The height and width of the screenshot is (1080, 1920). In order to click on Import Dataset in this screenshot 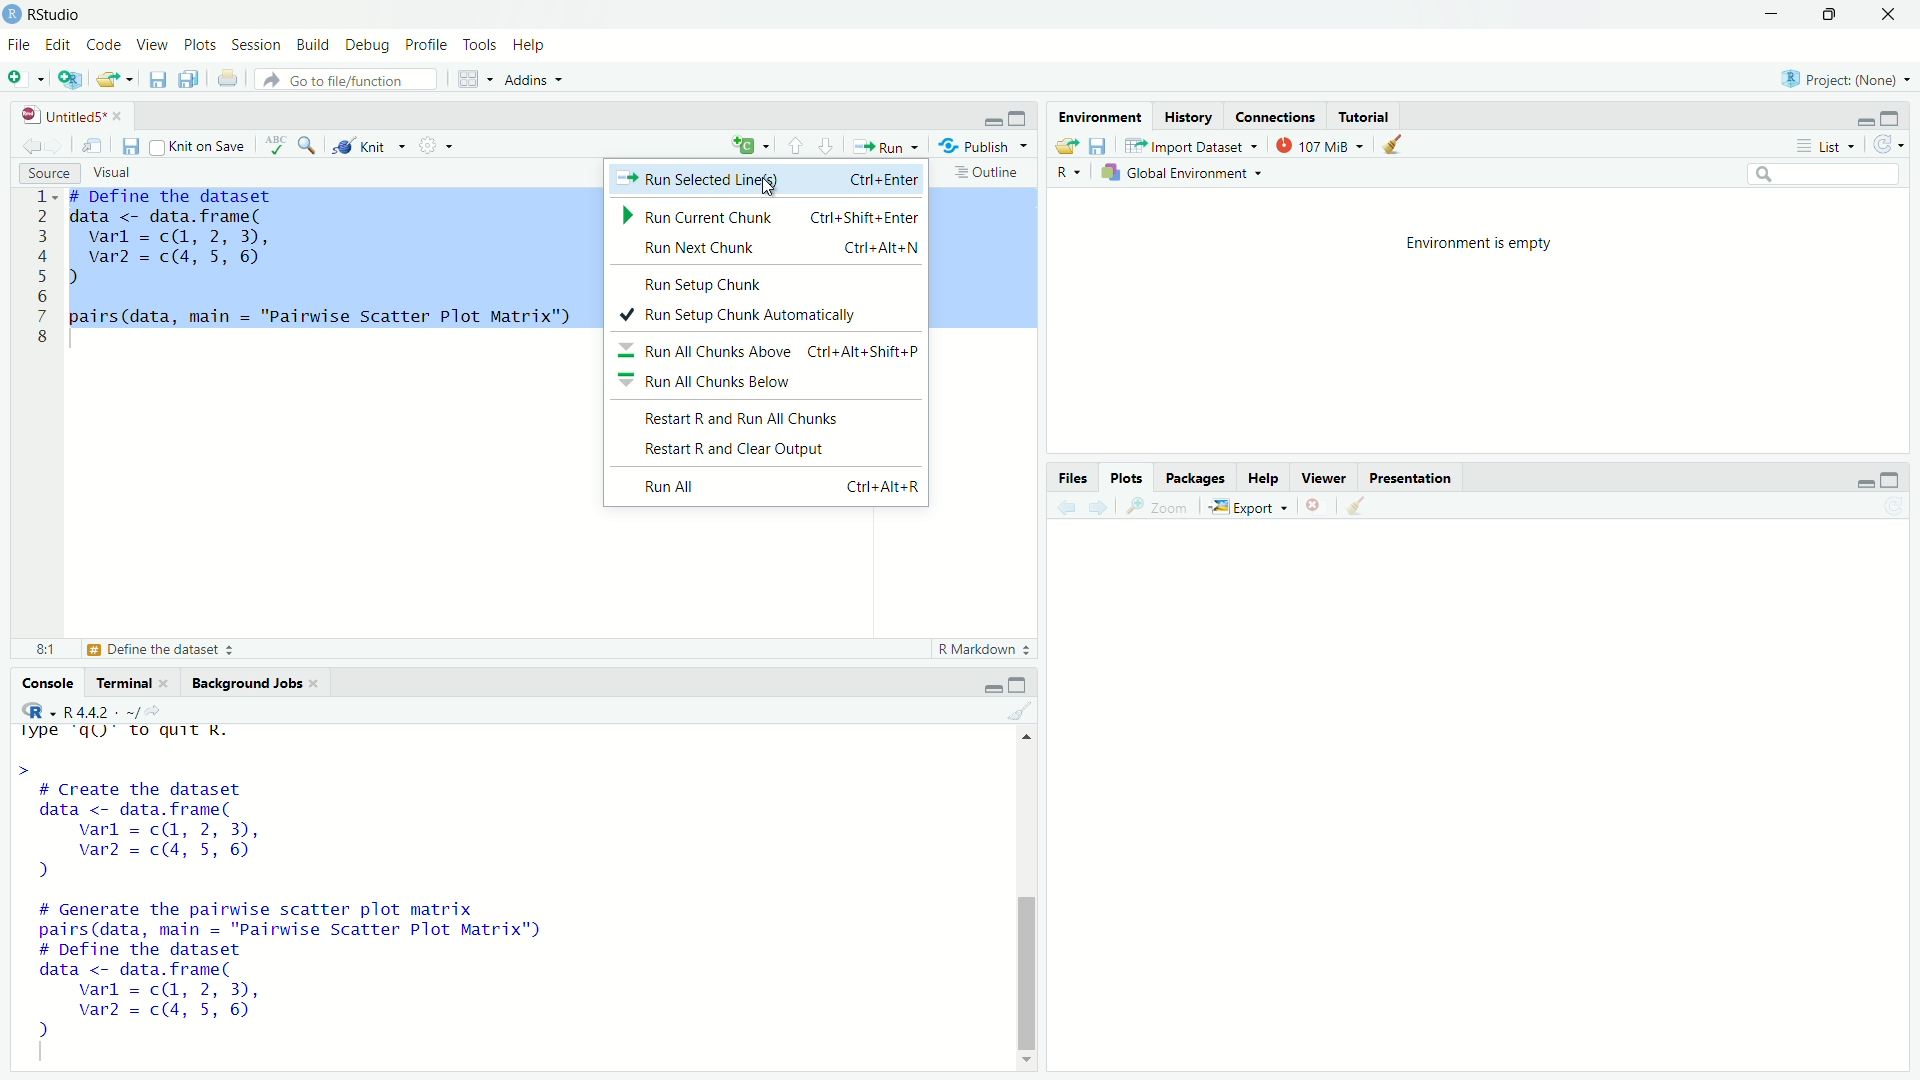, I will do `click(1190, 144)`.